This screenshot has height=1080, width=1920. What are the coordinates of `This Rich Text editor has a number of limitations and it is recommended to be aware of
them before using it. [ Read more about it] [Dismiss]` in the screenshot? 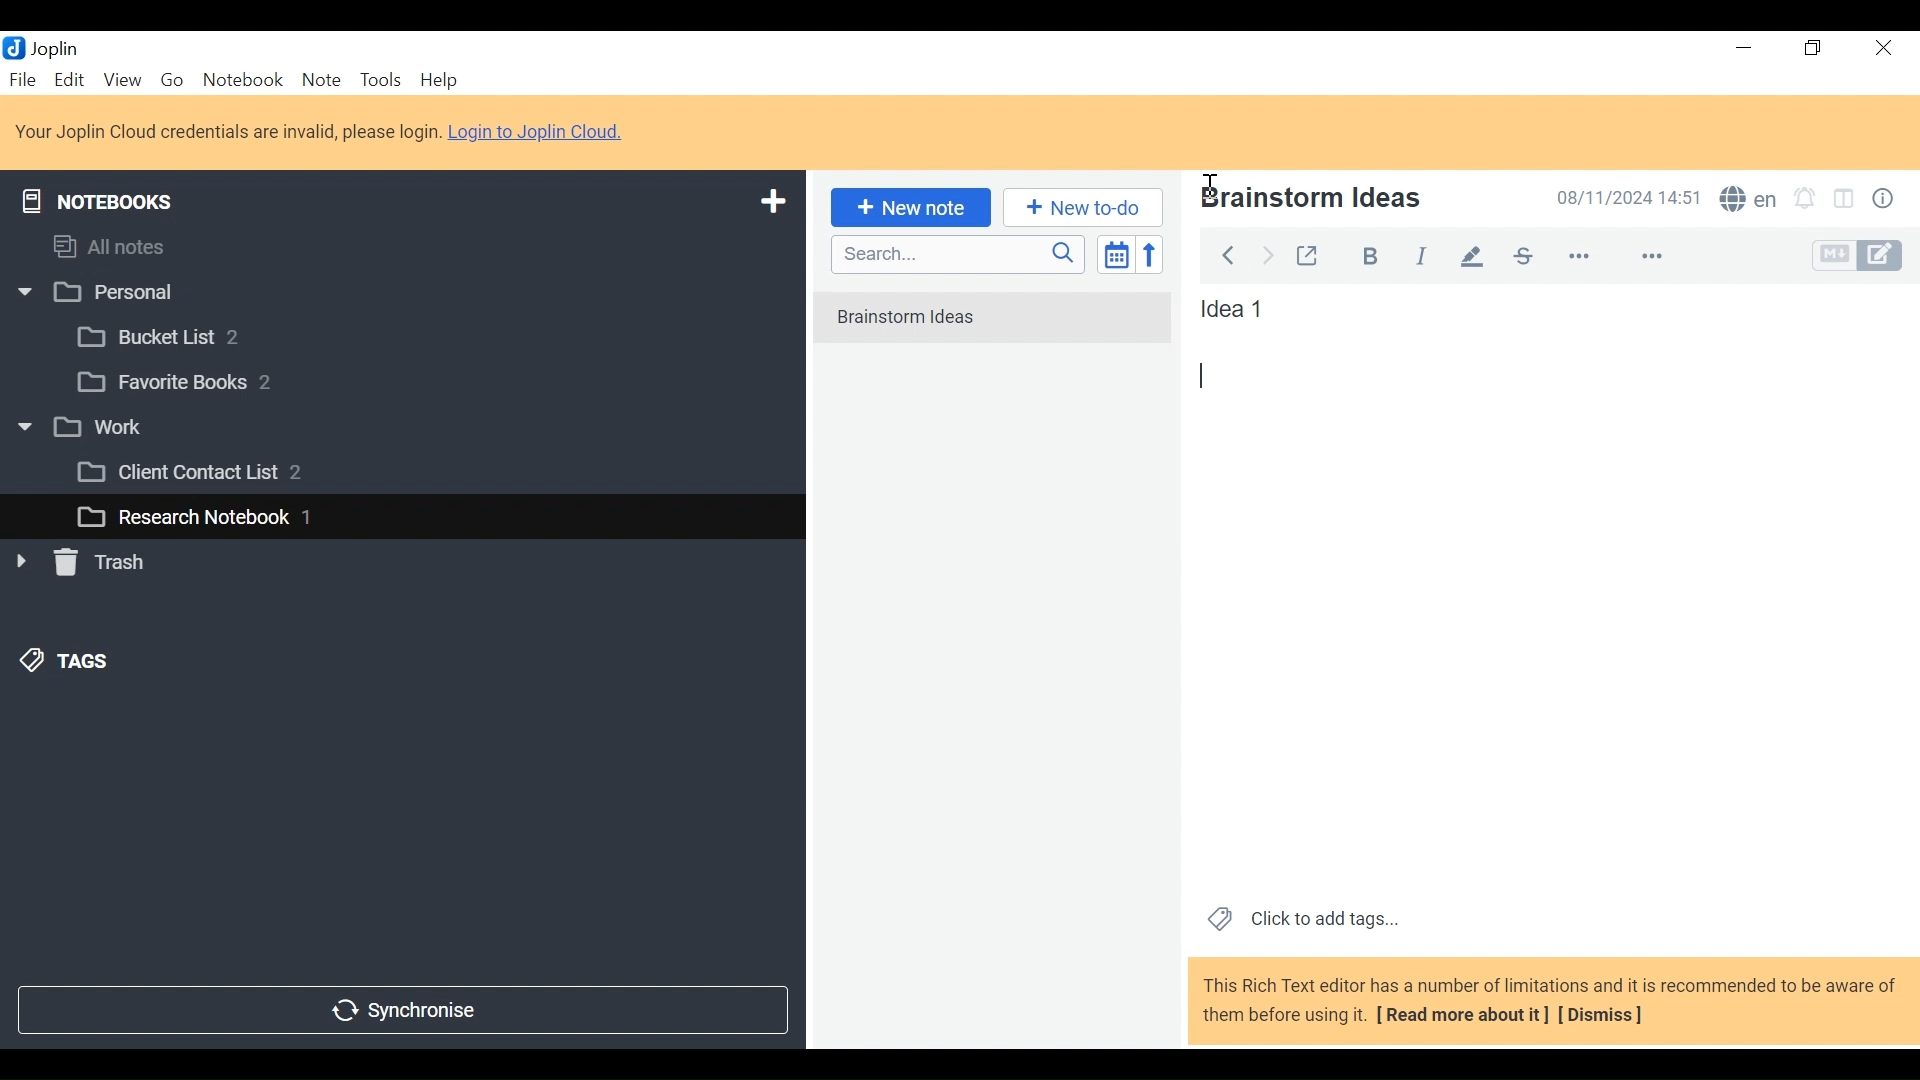 It's located at (1550, 1000).